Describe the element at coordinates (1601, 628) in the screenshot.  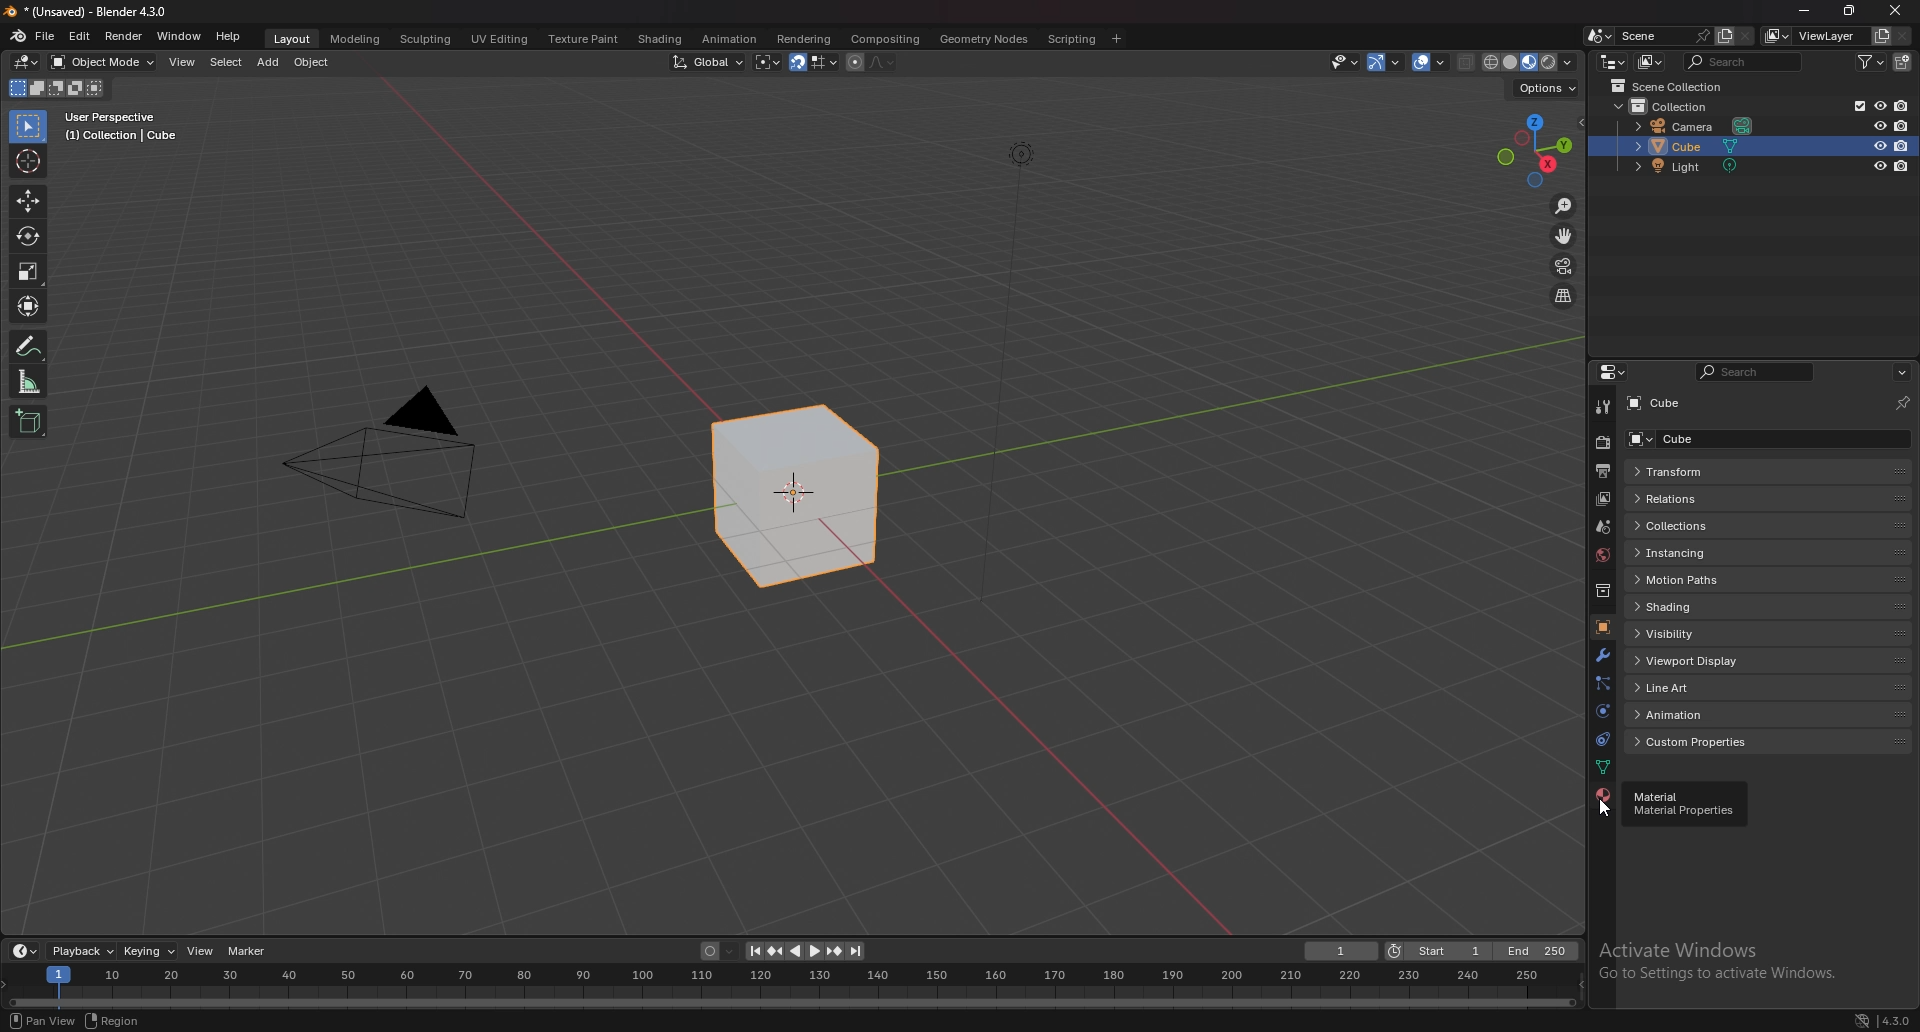
I see `object` at that location.